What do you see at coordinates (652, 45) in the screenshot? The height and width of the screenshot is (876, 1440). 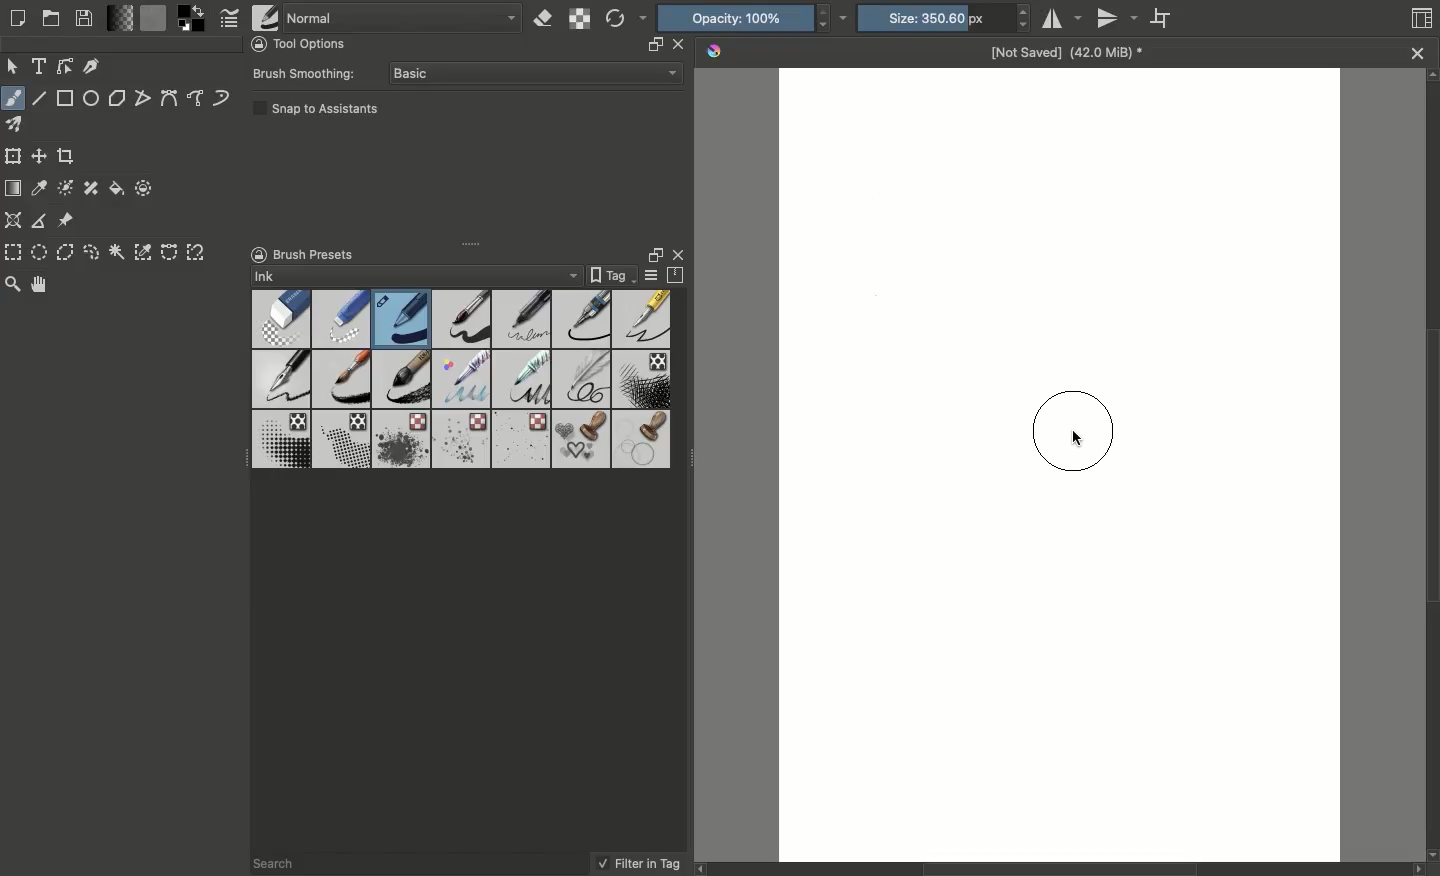 I see `resize` at bounding box center [652, 45].